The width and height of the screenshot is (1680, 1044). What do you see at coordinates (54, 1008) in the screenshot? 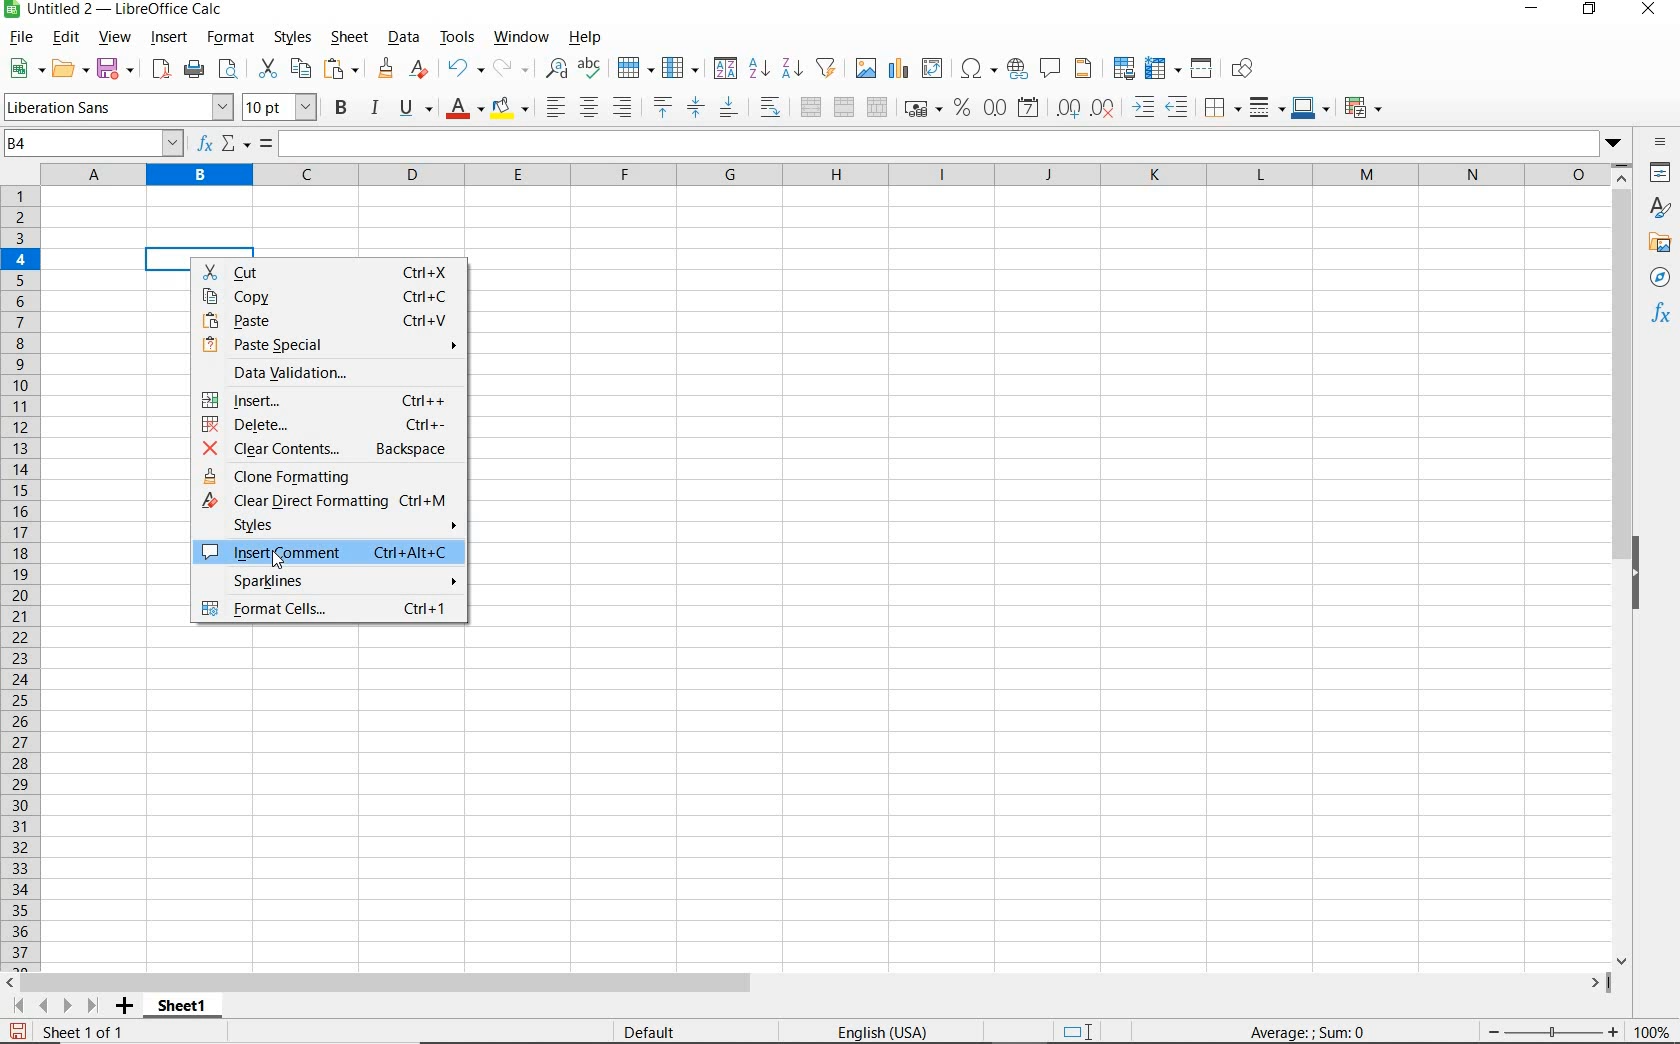
I see `scroll to next sheet` at bounding box center [54, 1008].